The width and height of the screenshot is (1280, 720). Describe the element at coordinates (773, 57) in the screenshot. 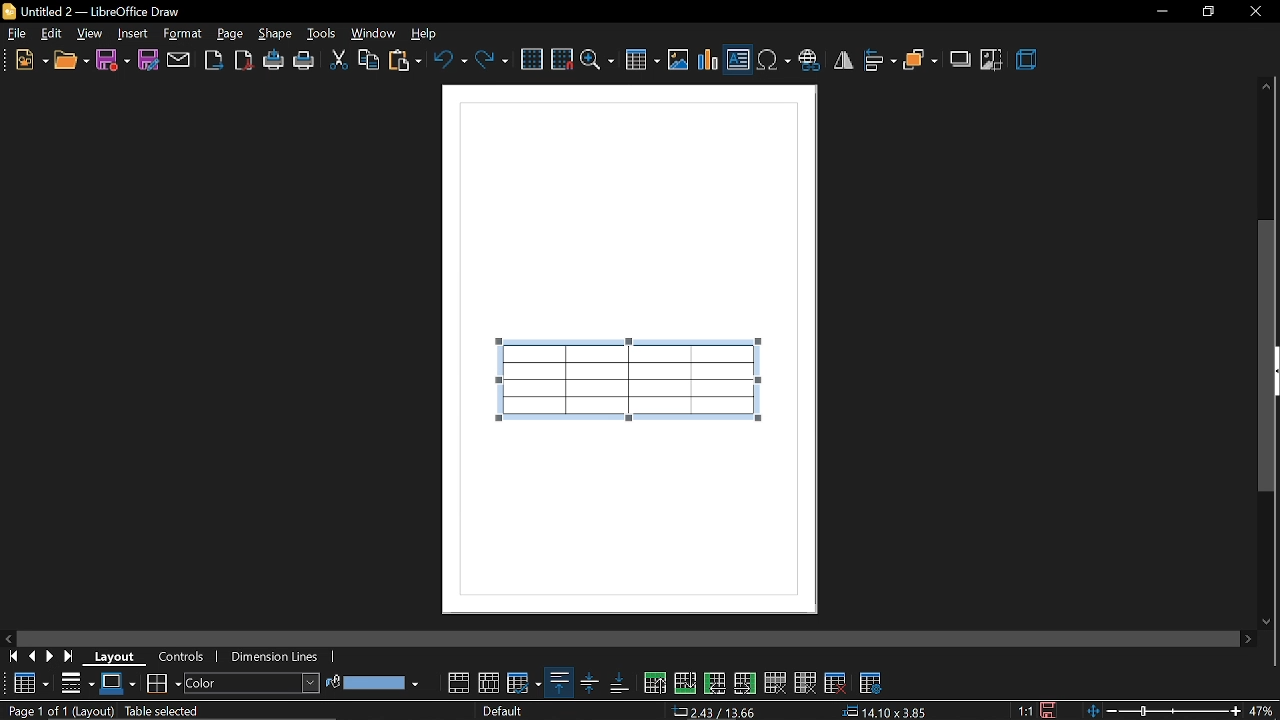

I see `insert symbol` at that location.